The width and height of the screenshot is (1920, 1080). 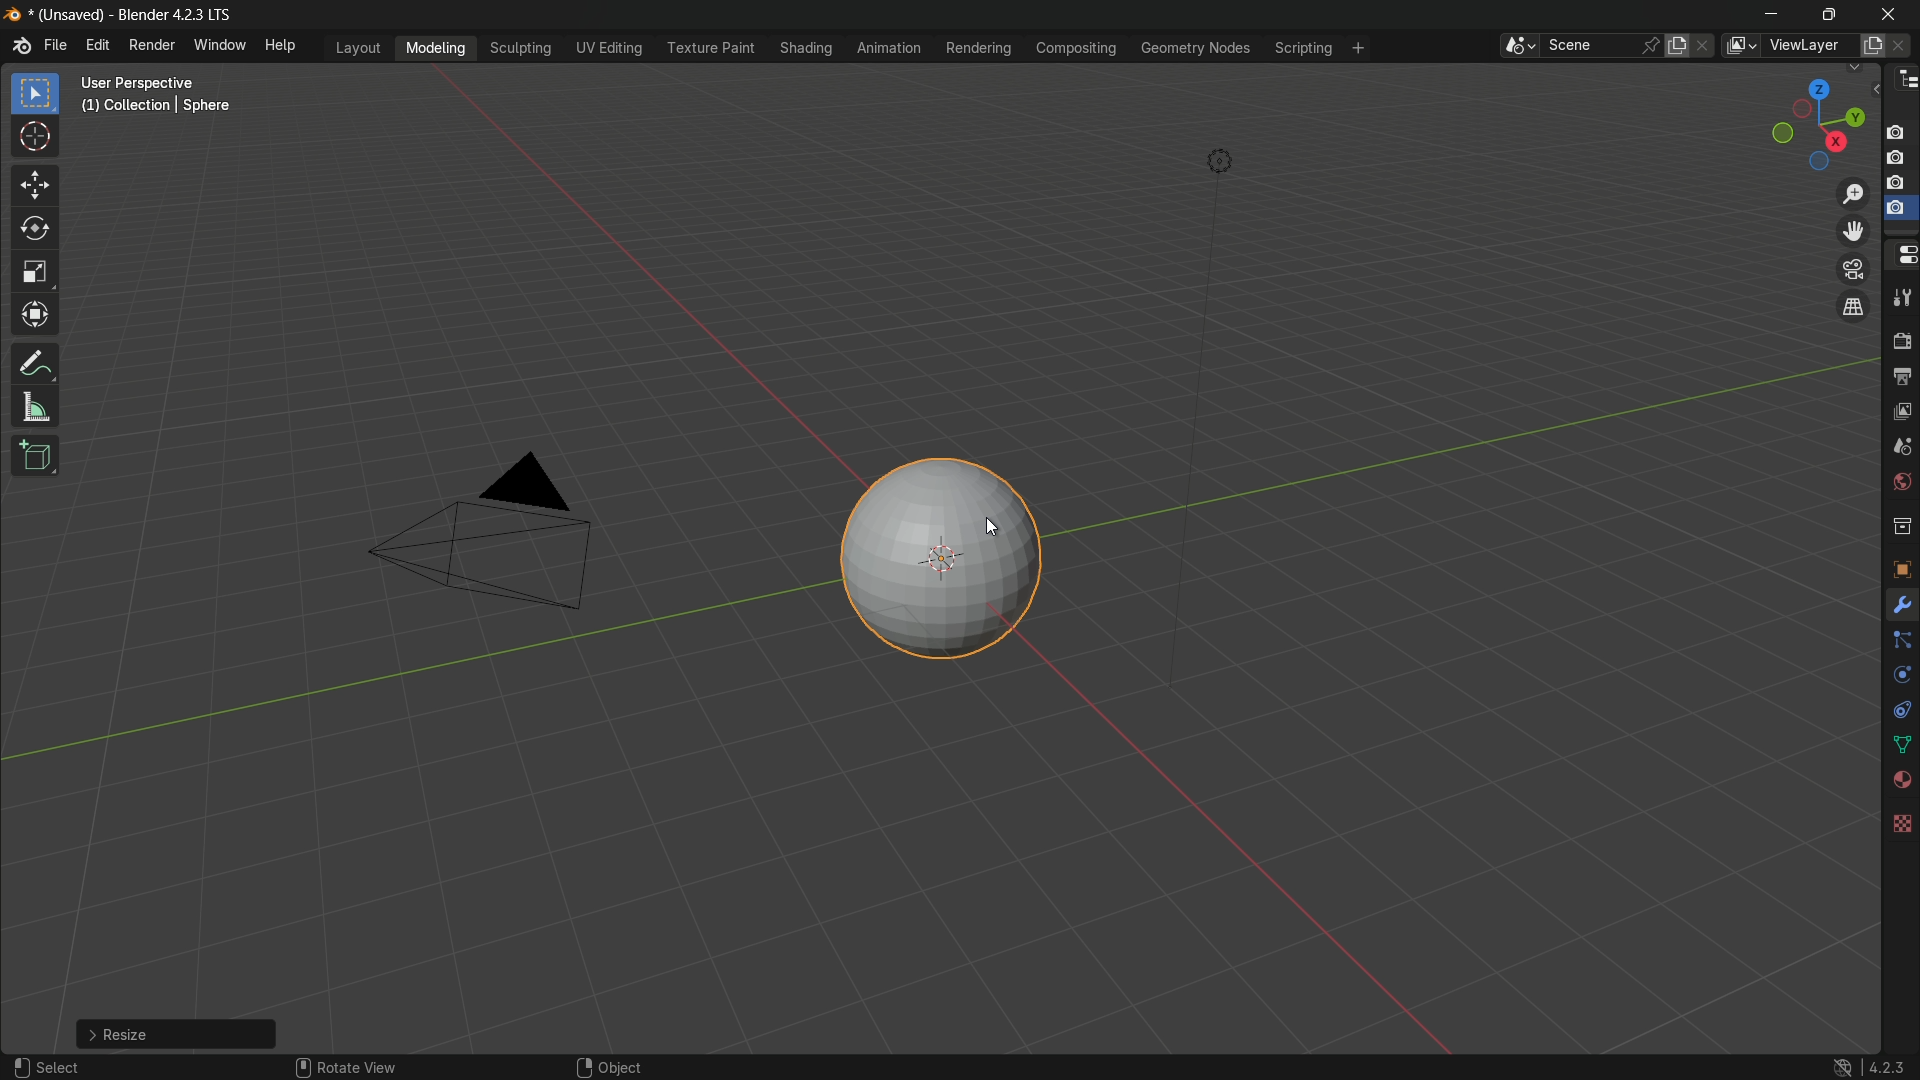 I want to click on scene name, so click(x=1591, y=46).